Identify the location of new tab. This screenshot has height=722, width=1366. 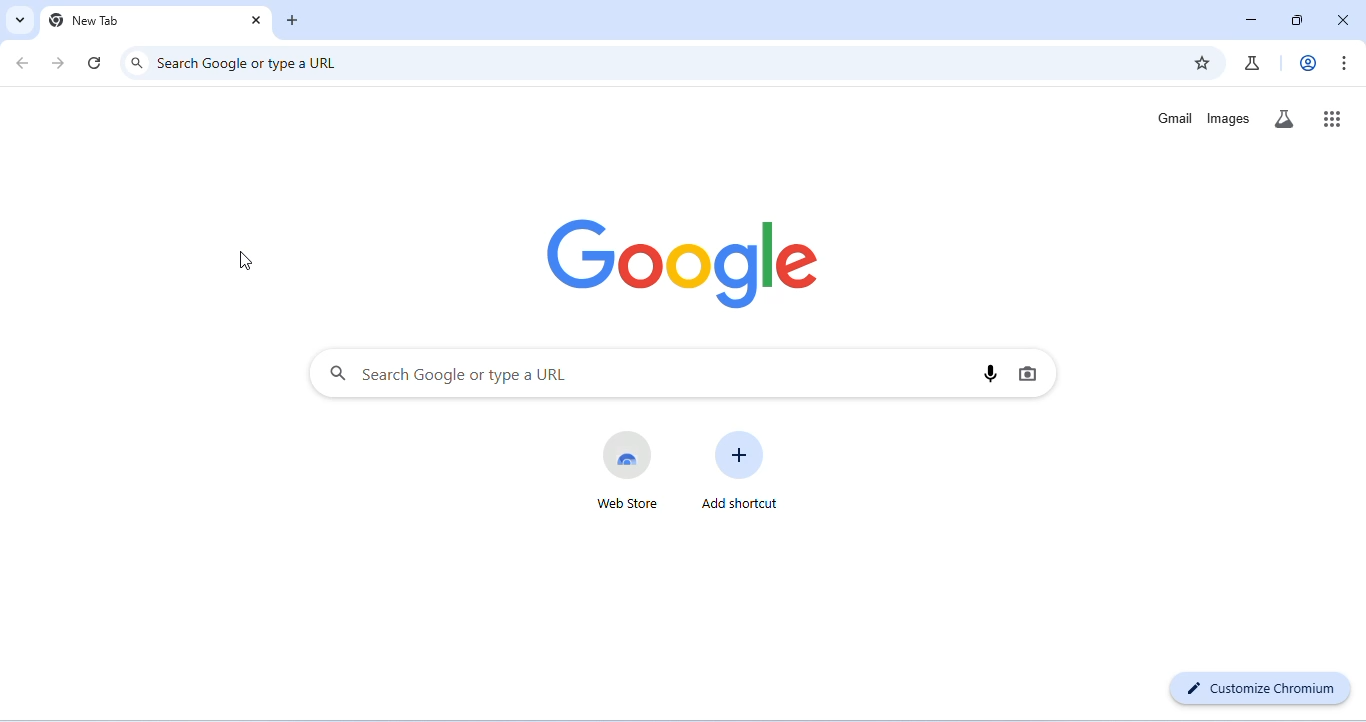
(85, 20).